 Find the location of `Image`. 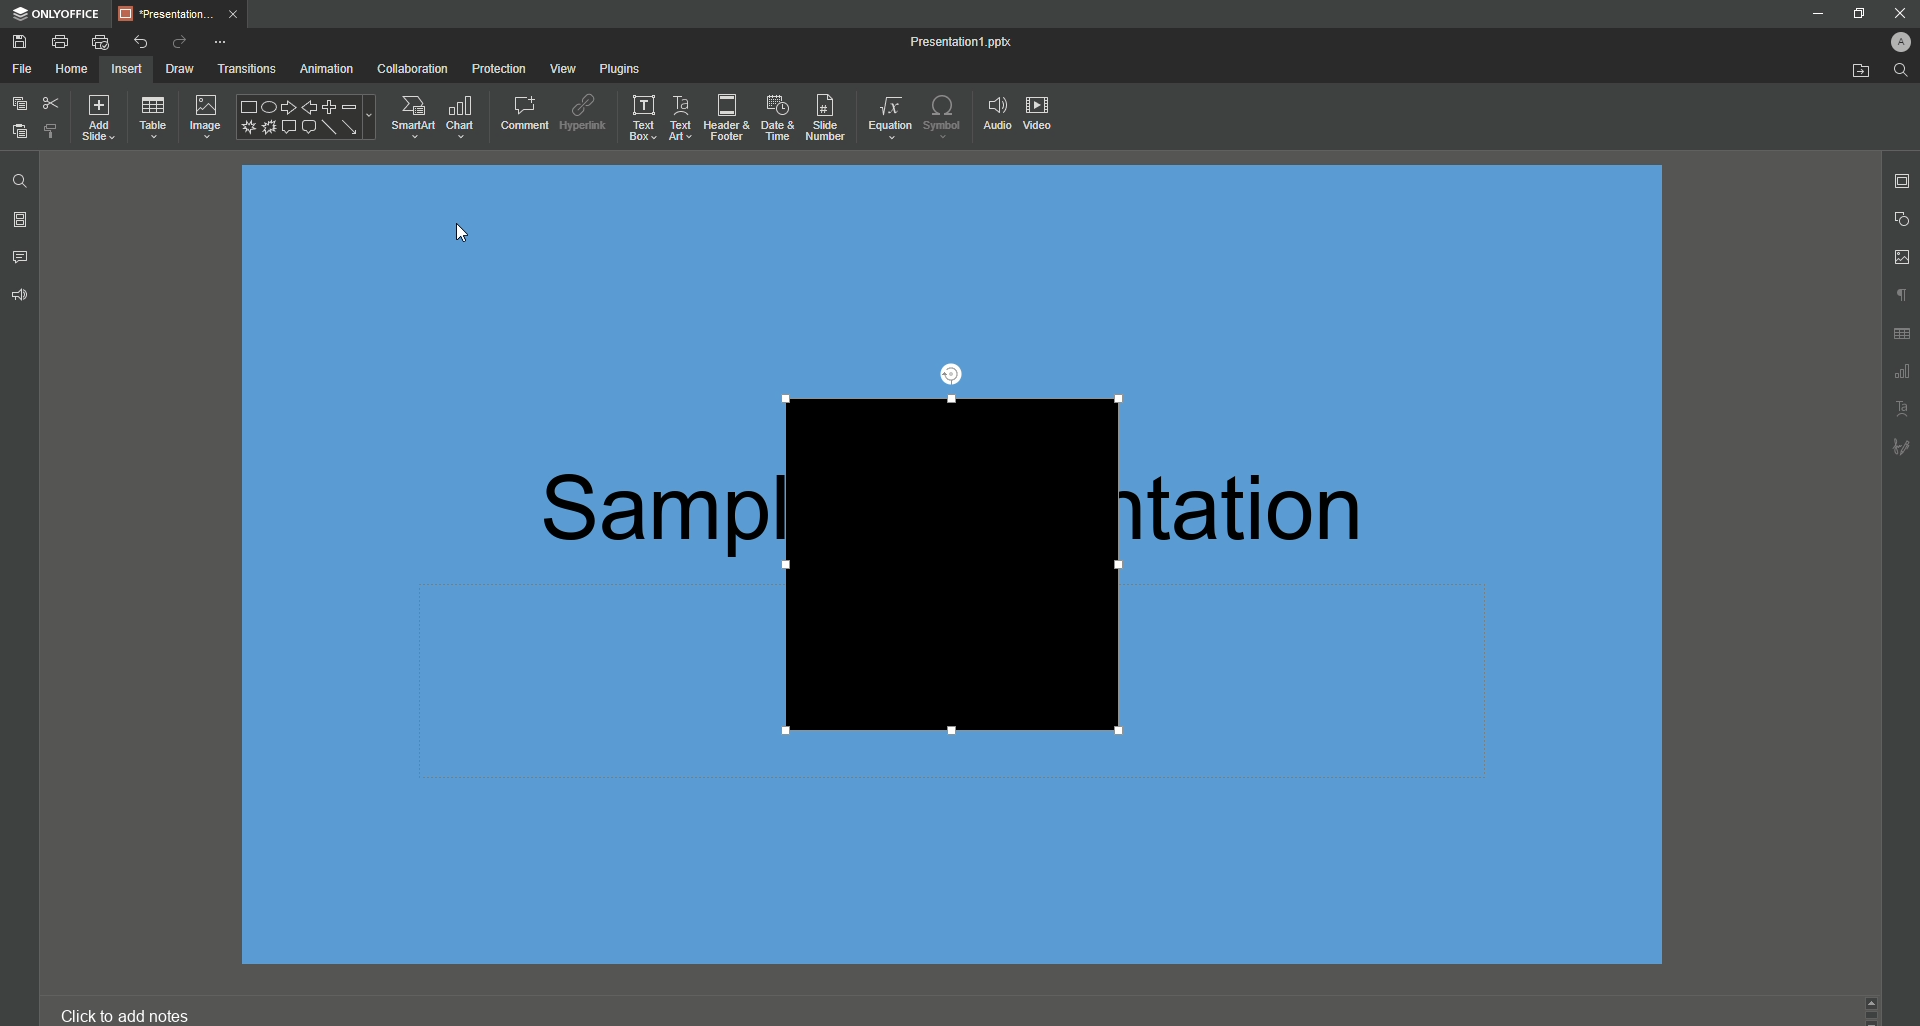

Image is located at coordinates (205, 117).